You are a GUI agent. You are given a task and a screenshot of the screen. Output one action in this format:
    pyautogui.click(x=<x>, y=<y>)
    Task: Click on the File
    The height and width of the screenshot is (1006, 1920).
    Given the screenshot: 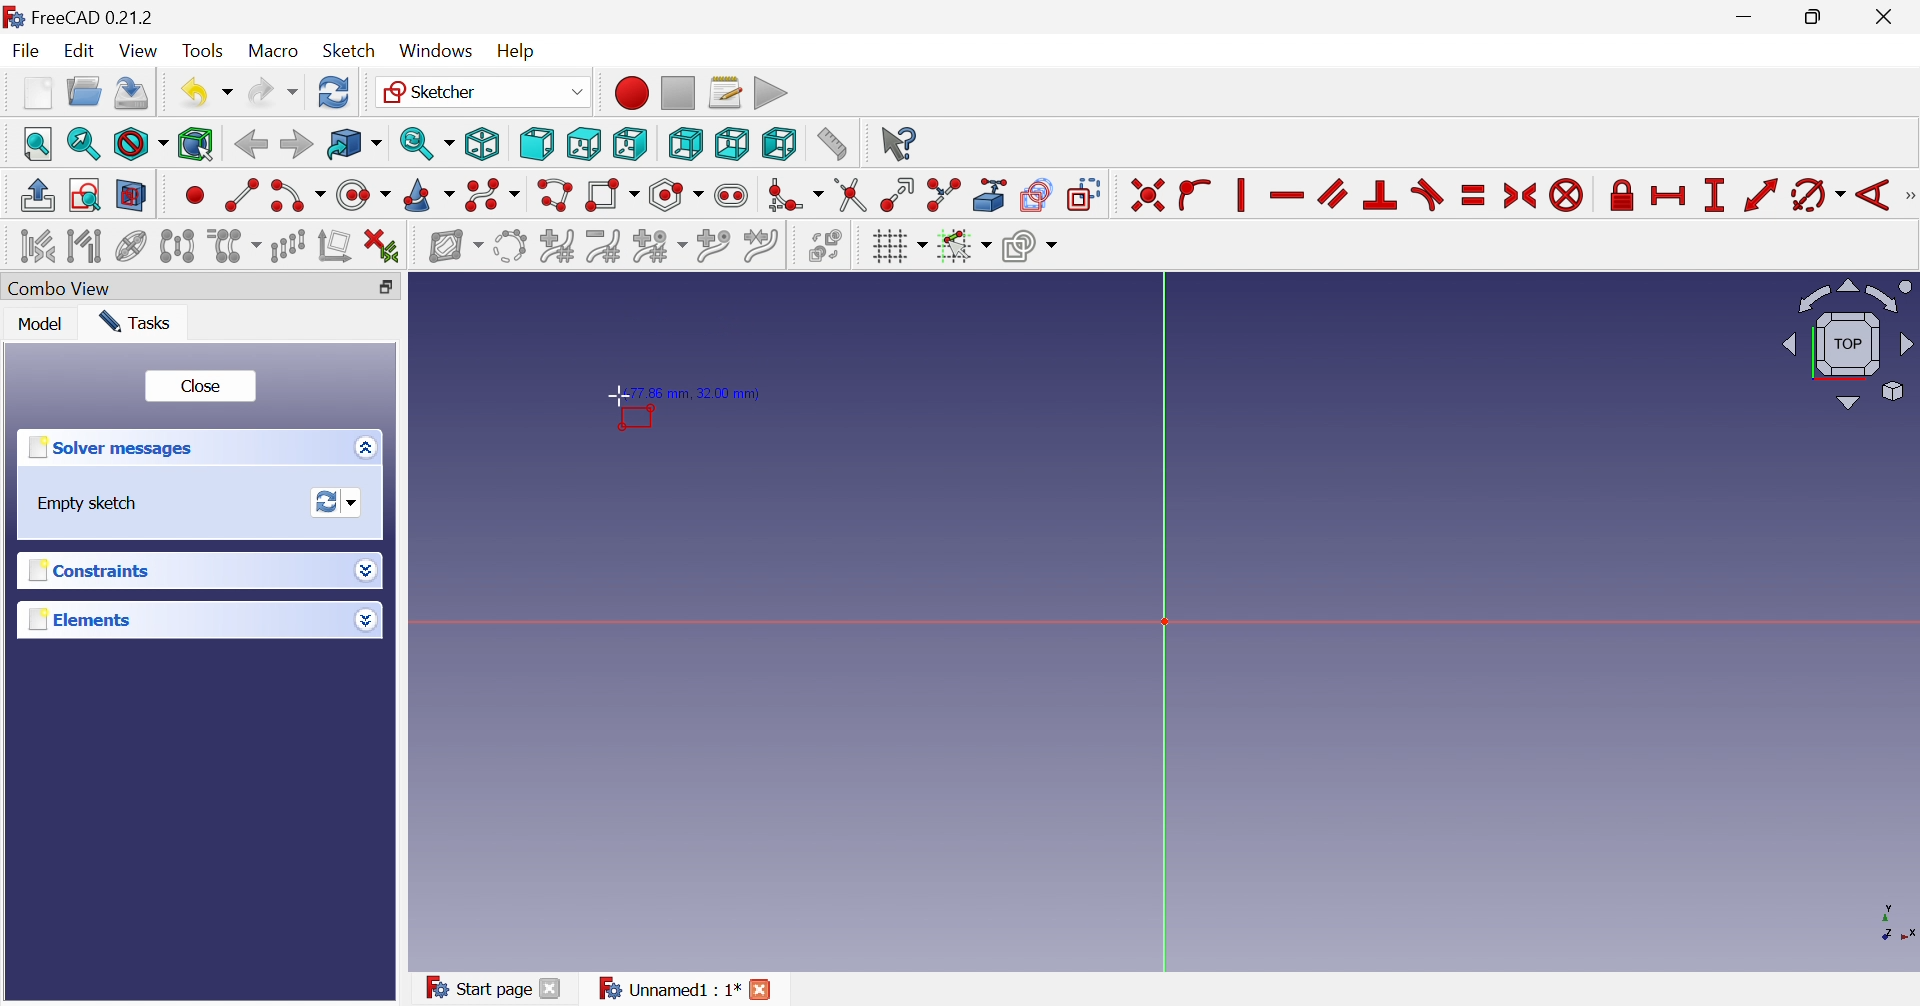 What is the action you would take?
    pyautogui.click(x=30, y=52)
    